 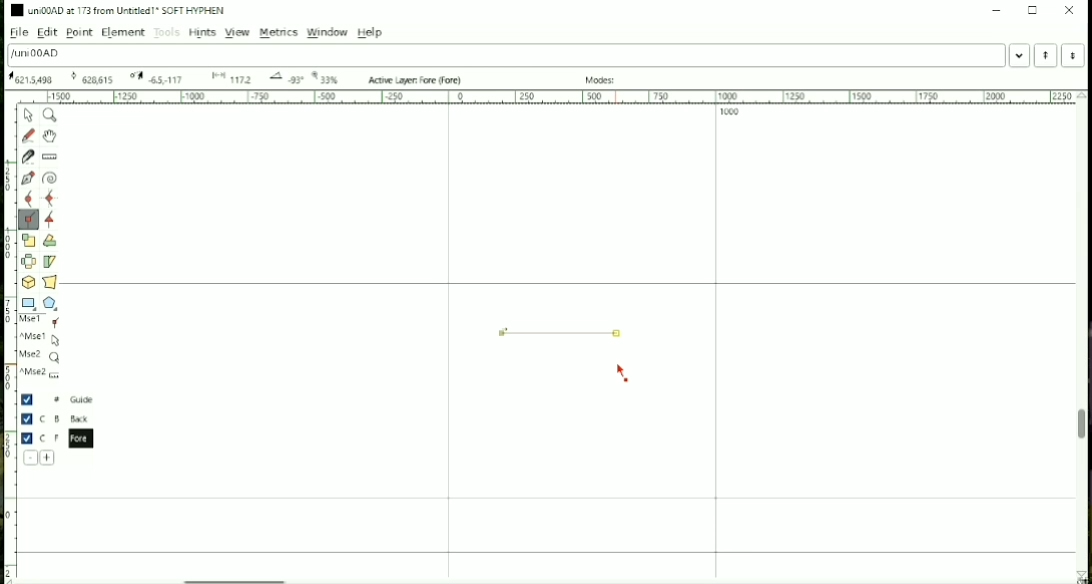 I want to click on Polygon or star, so click(x=52, y=303).